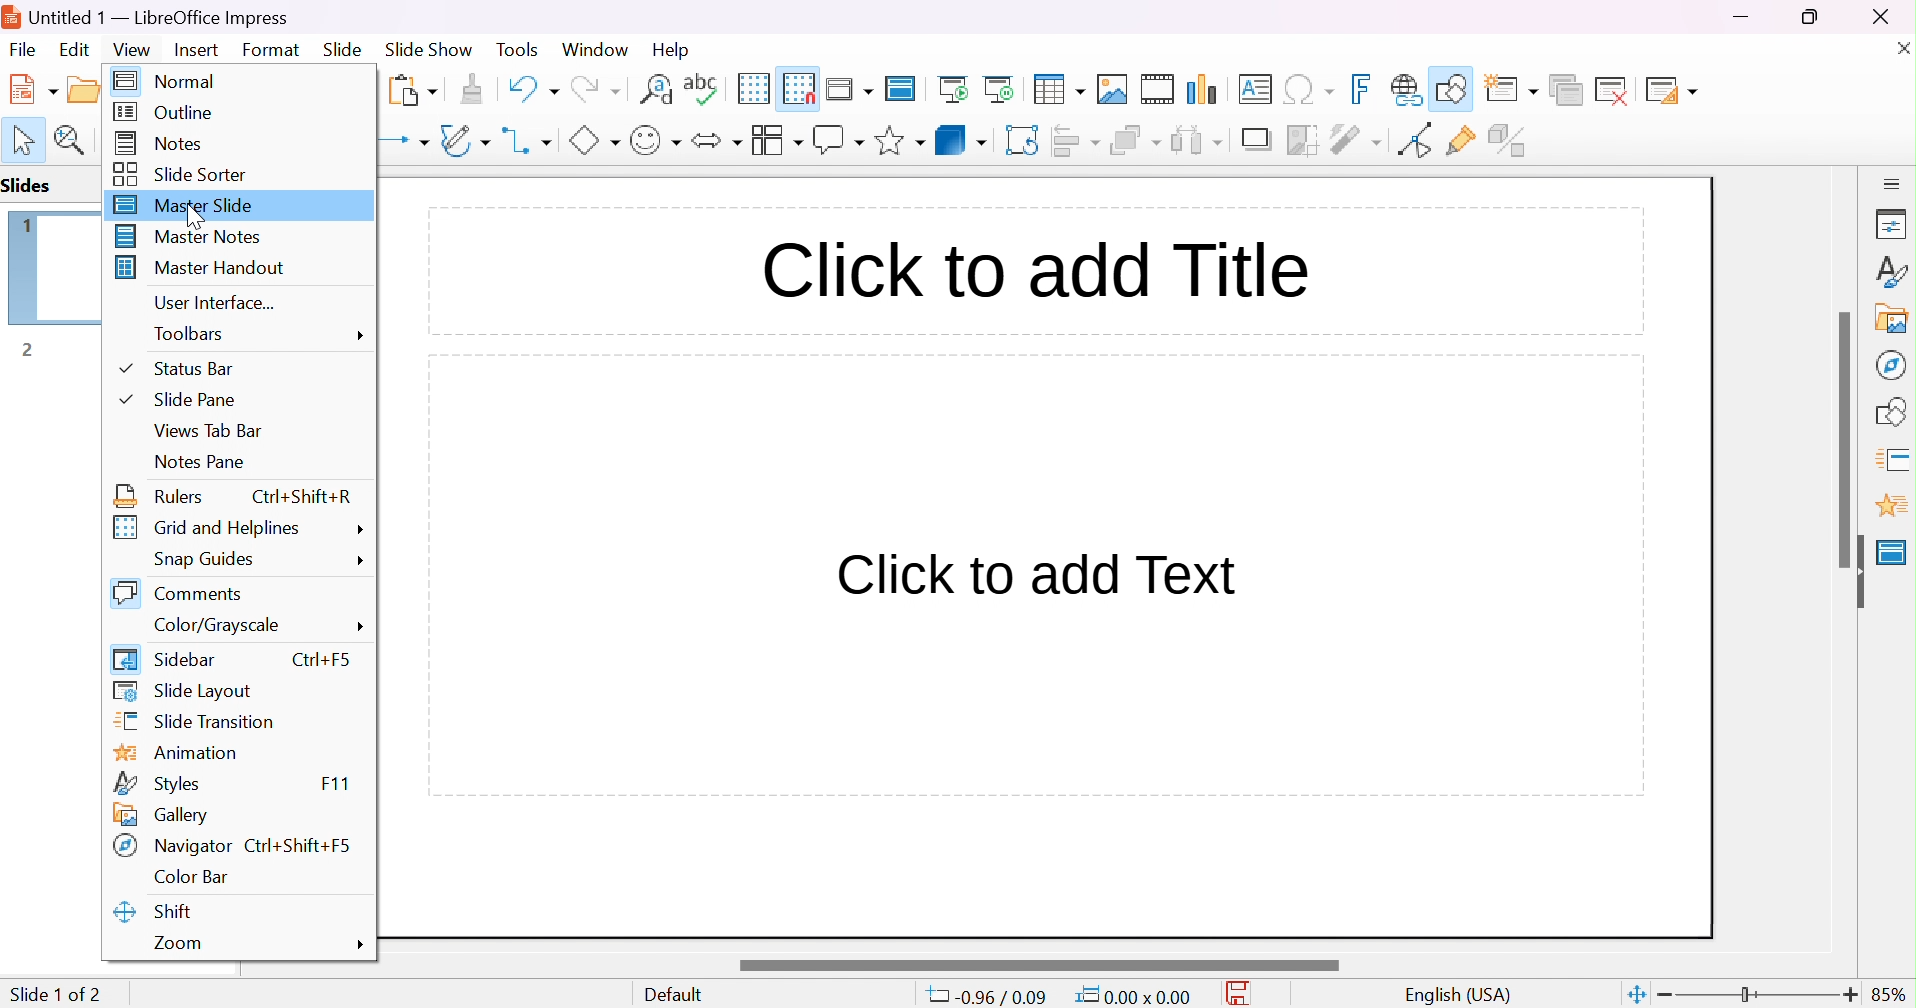  I want to click on styles, so click(153, 781).